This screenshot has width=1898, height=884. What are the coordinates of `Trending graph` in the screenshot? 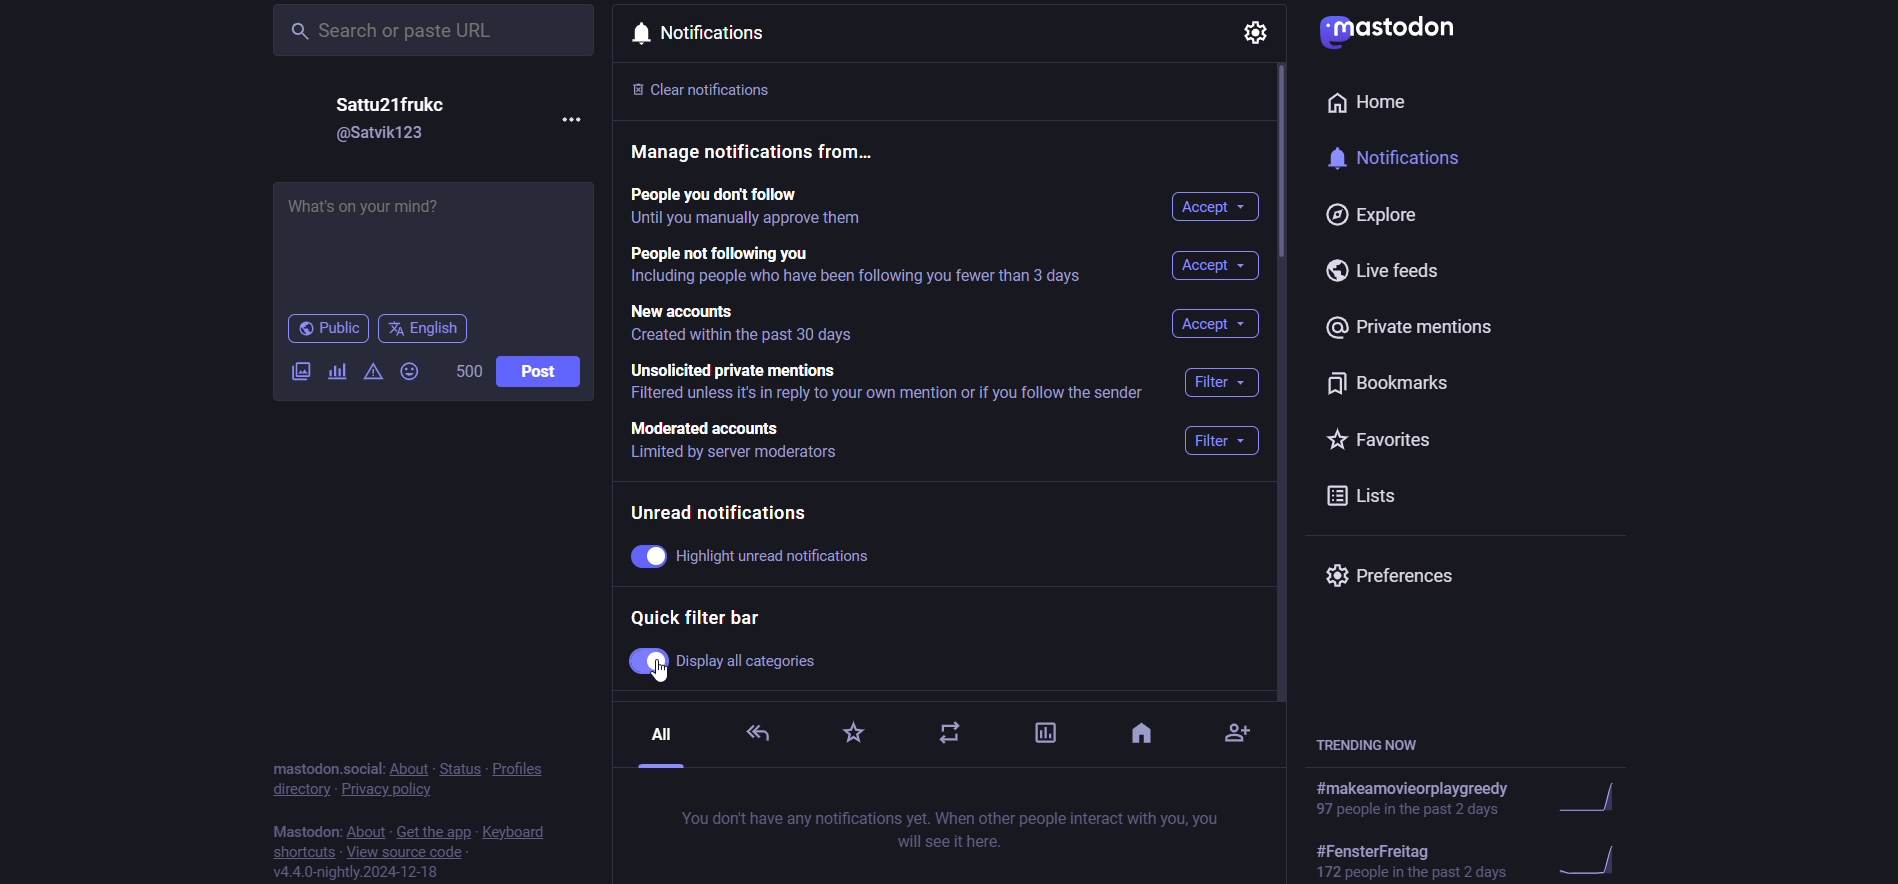 It's located at (1595, 797).